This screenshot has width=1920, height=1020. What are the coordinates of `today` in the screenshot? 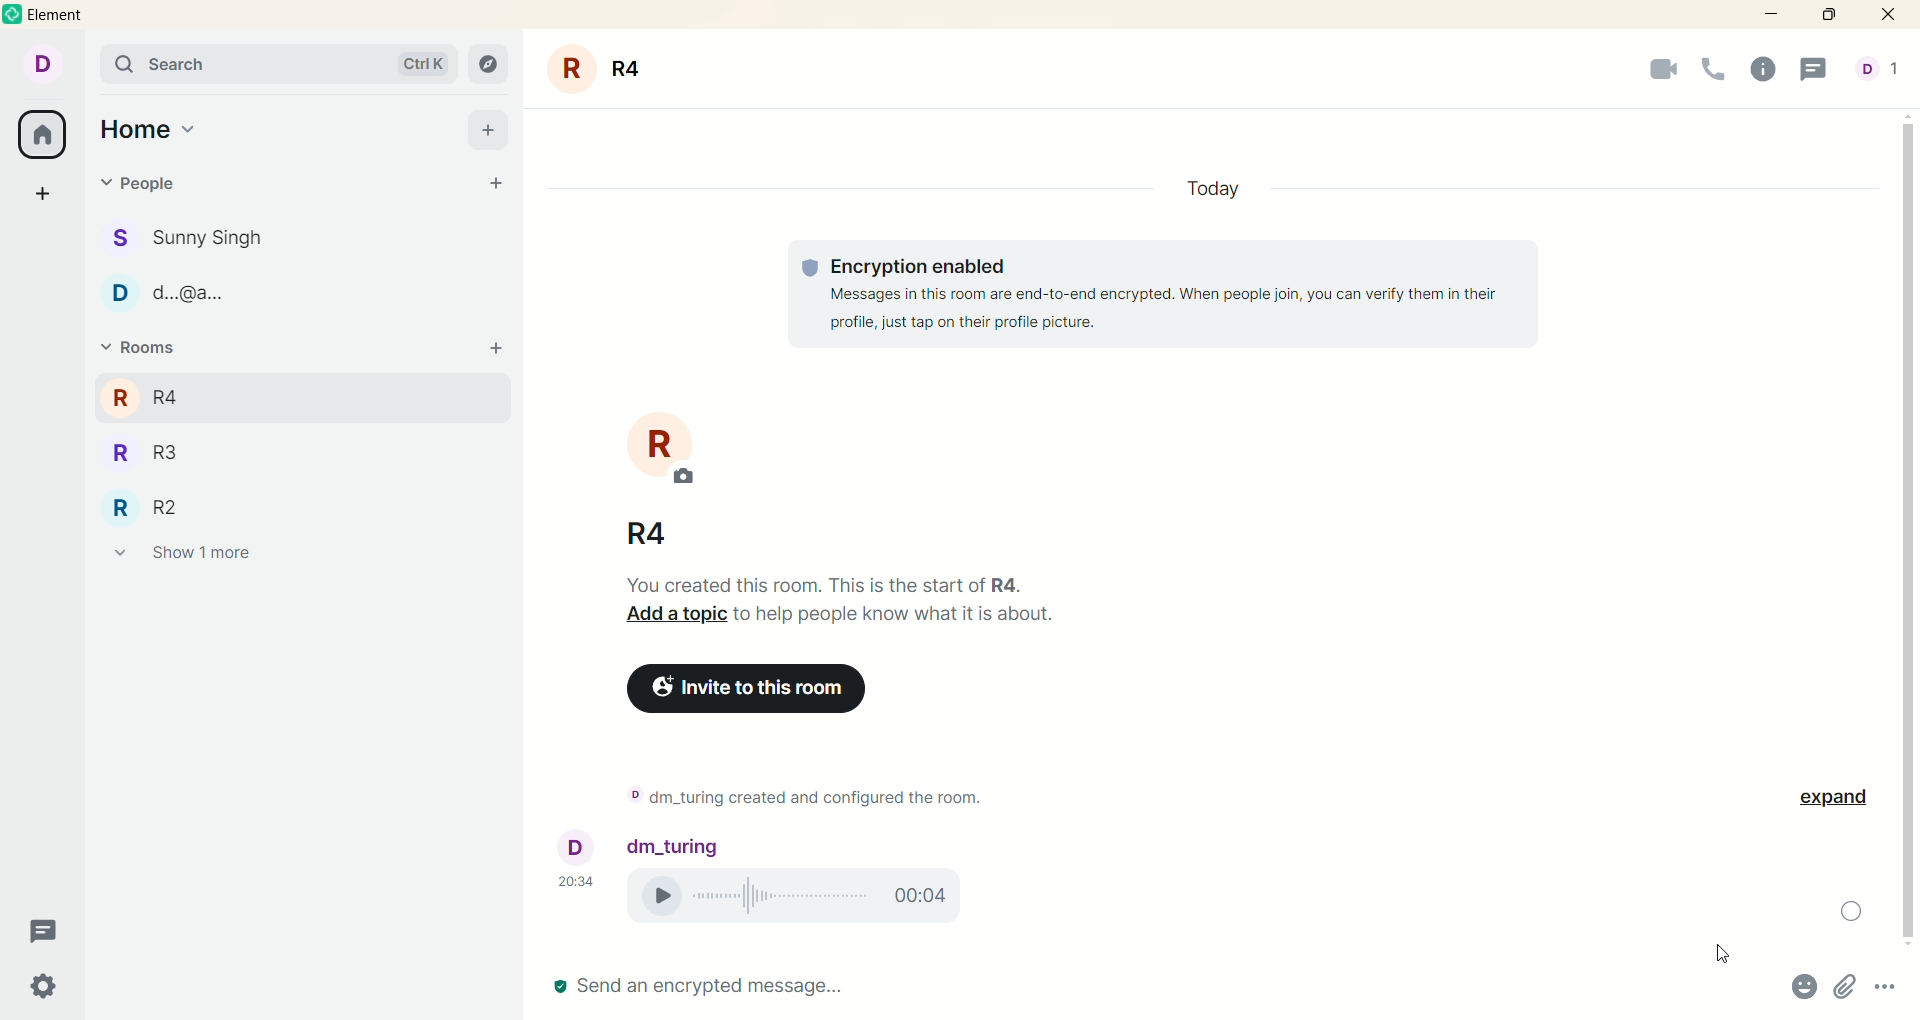 It's located at (1222, 184).